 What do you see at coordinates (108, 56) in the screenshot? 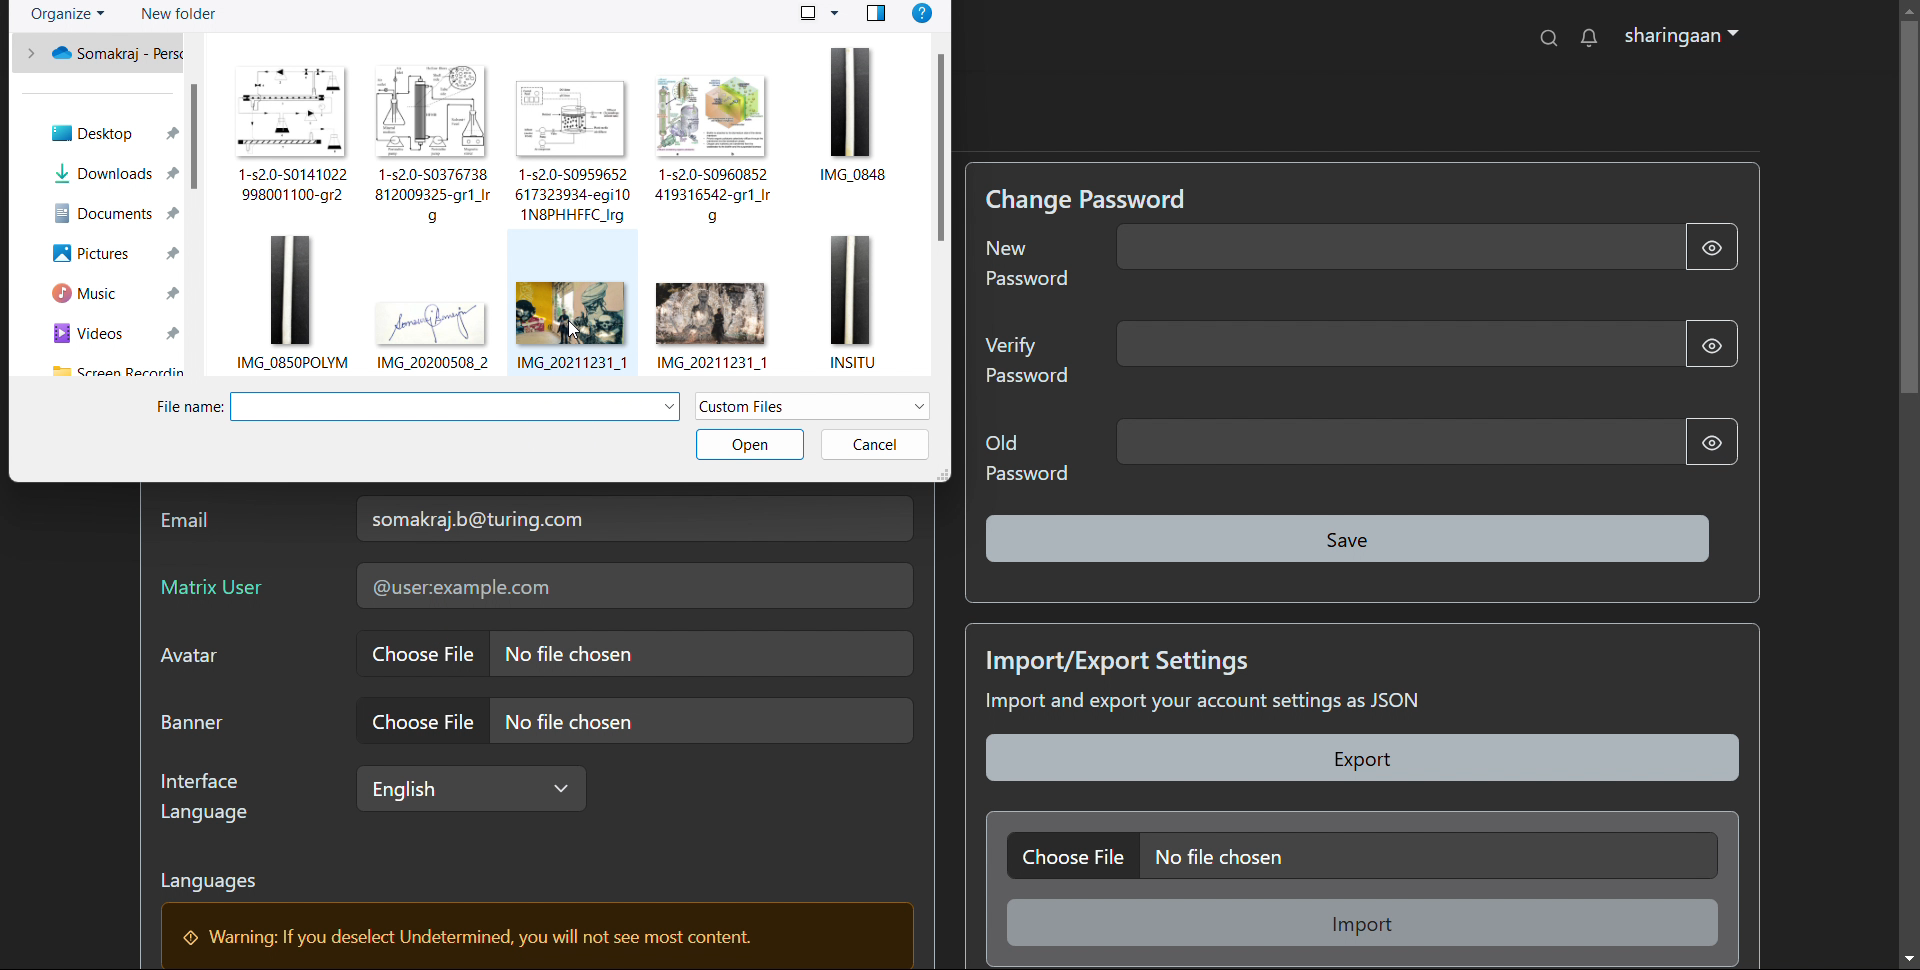
I see `Somakraj - Pers` at bounding box center [108, 56].